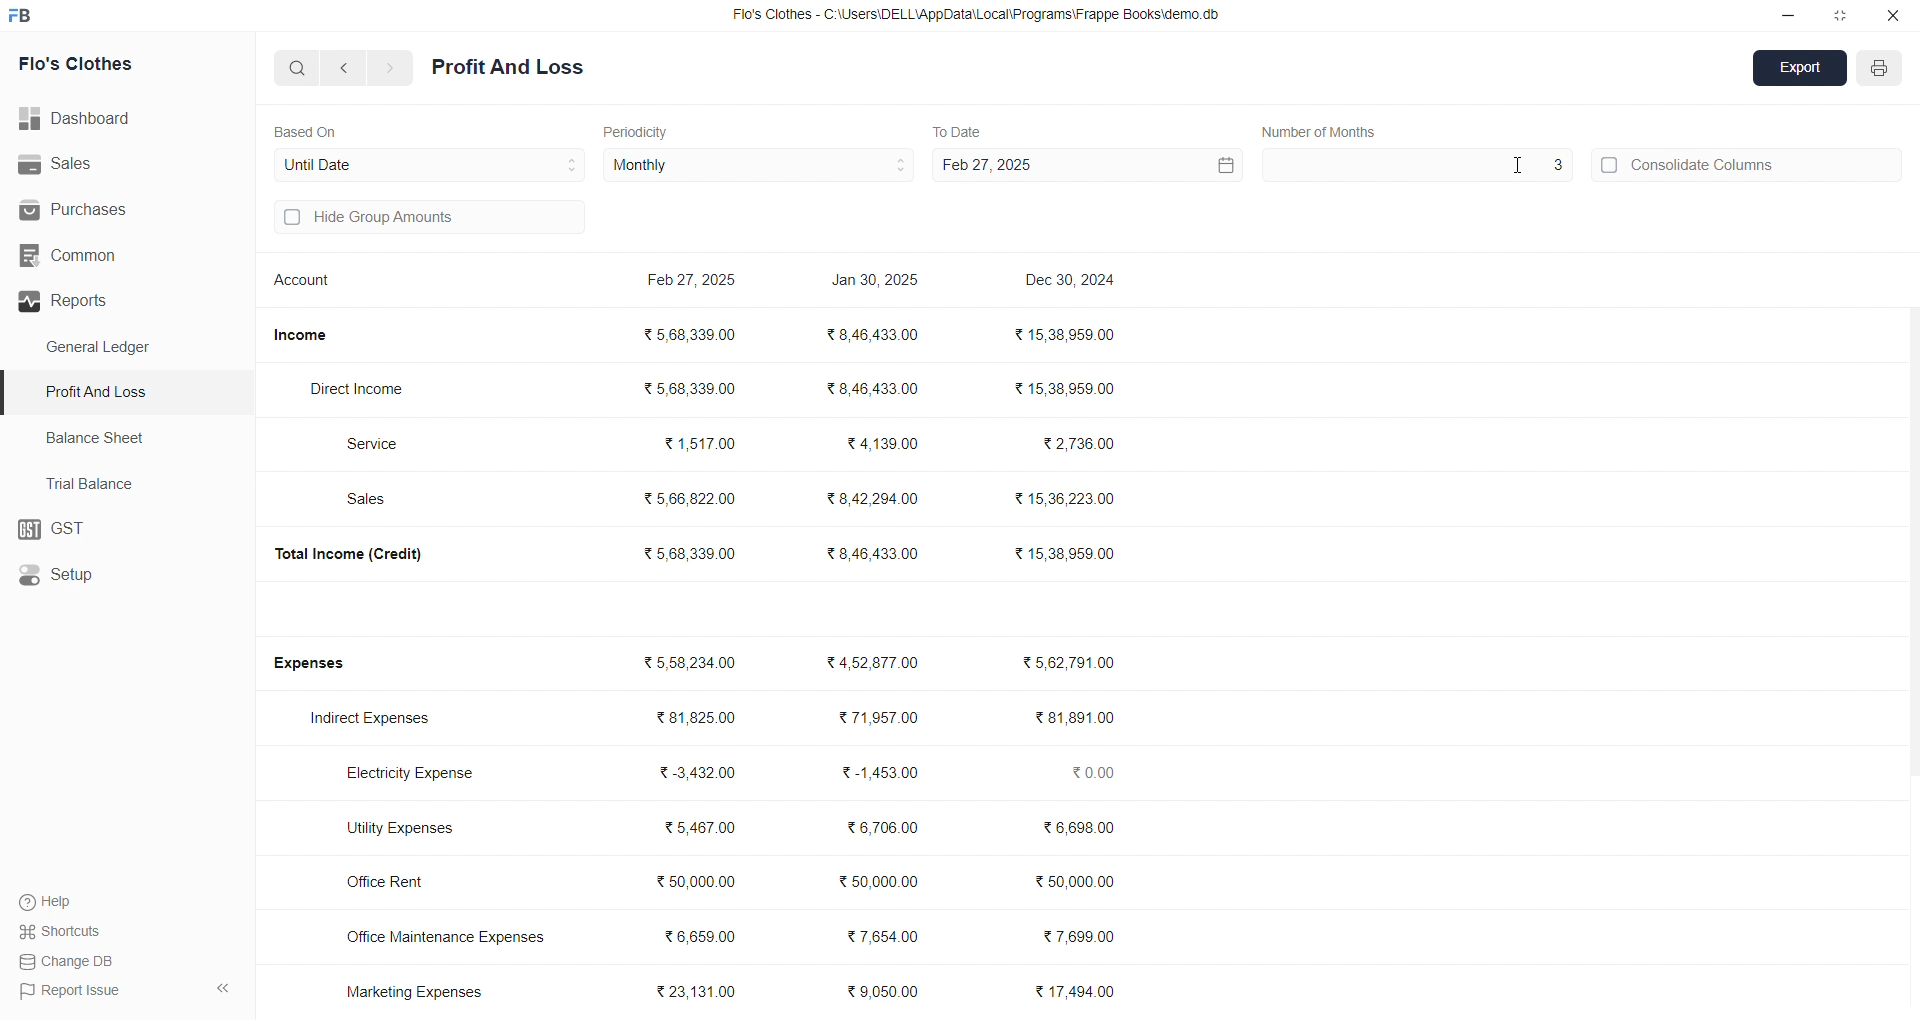 The width and height of the screenshot is (1920, 1020). I want to click on ₹8,42,294.00, so click(871, 499).